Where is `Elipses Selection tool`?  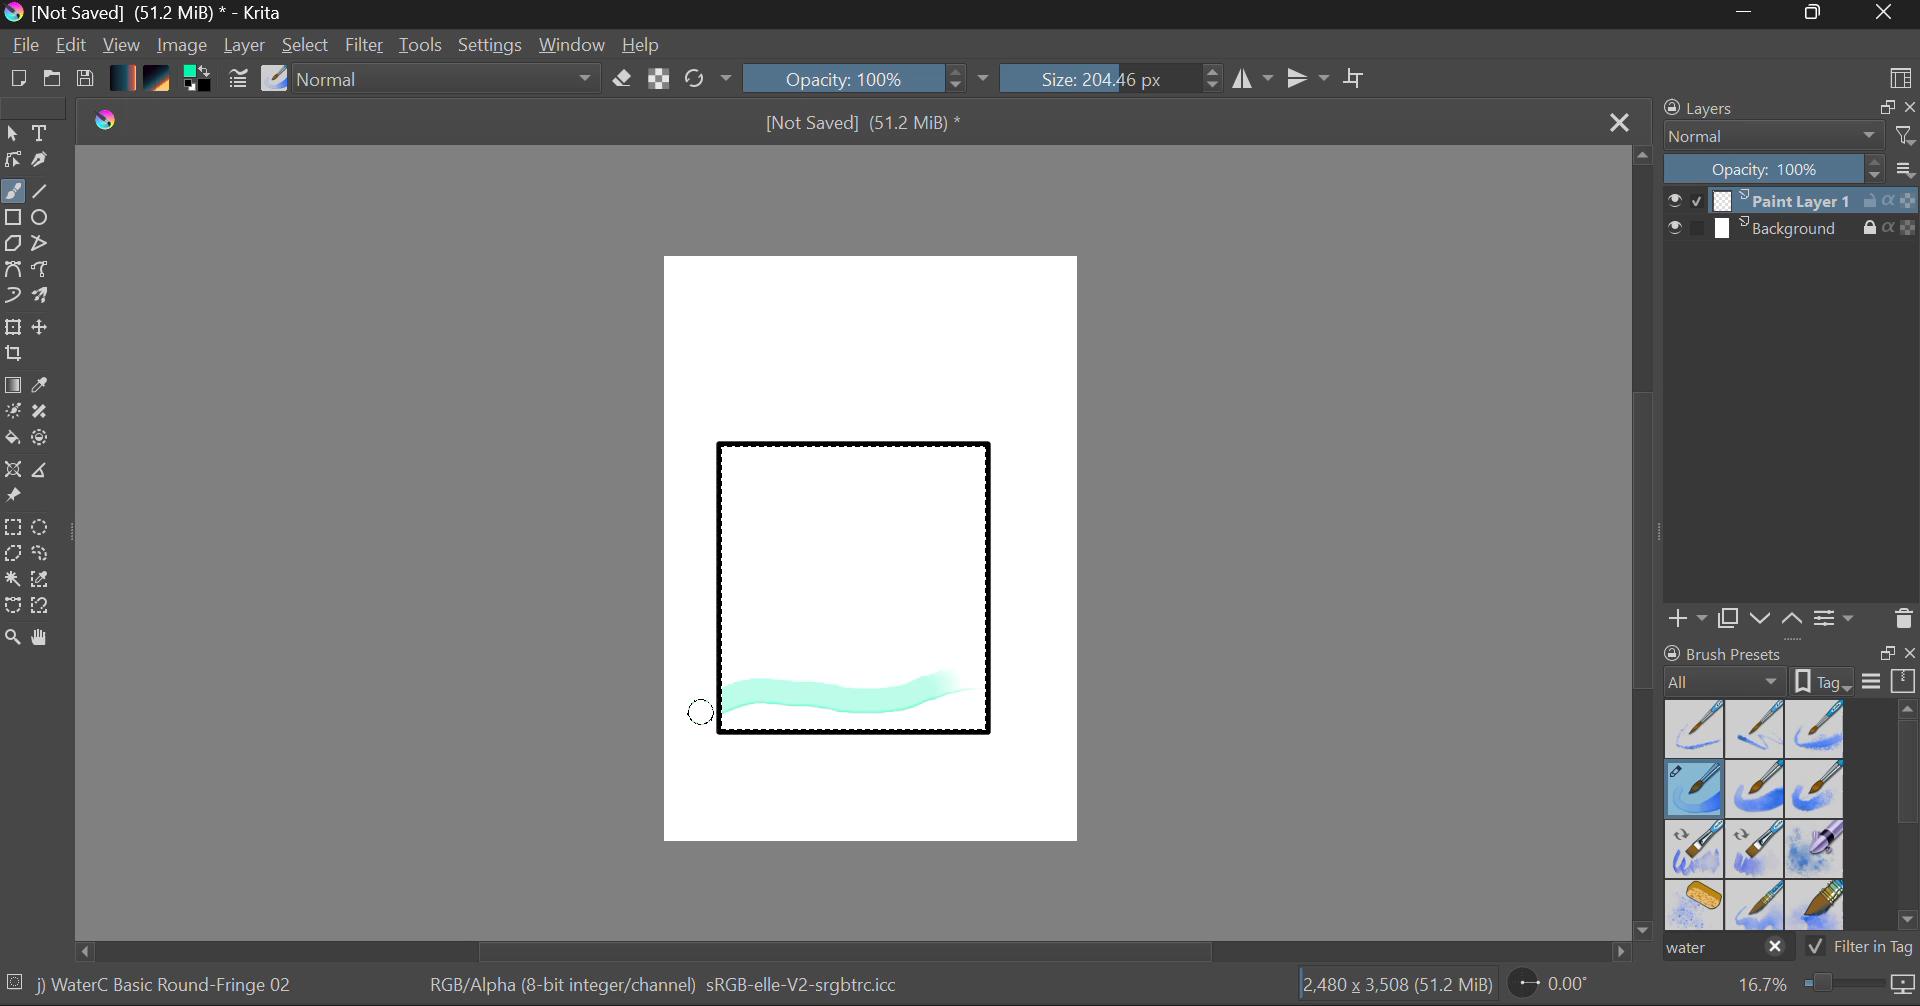 Elipses Selection tool is located at coordinates (45, 529).